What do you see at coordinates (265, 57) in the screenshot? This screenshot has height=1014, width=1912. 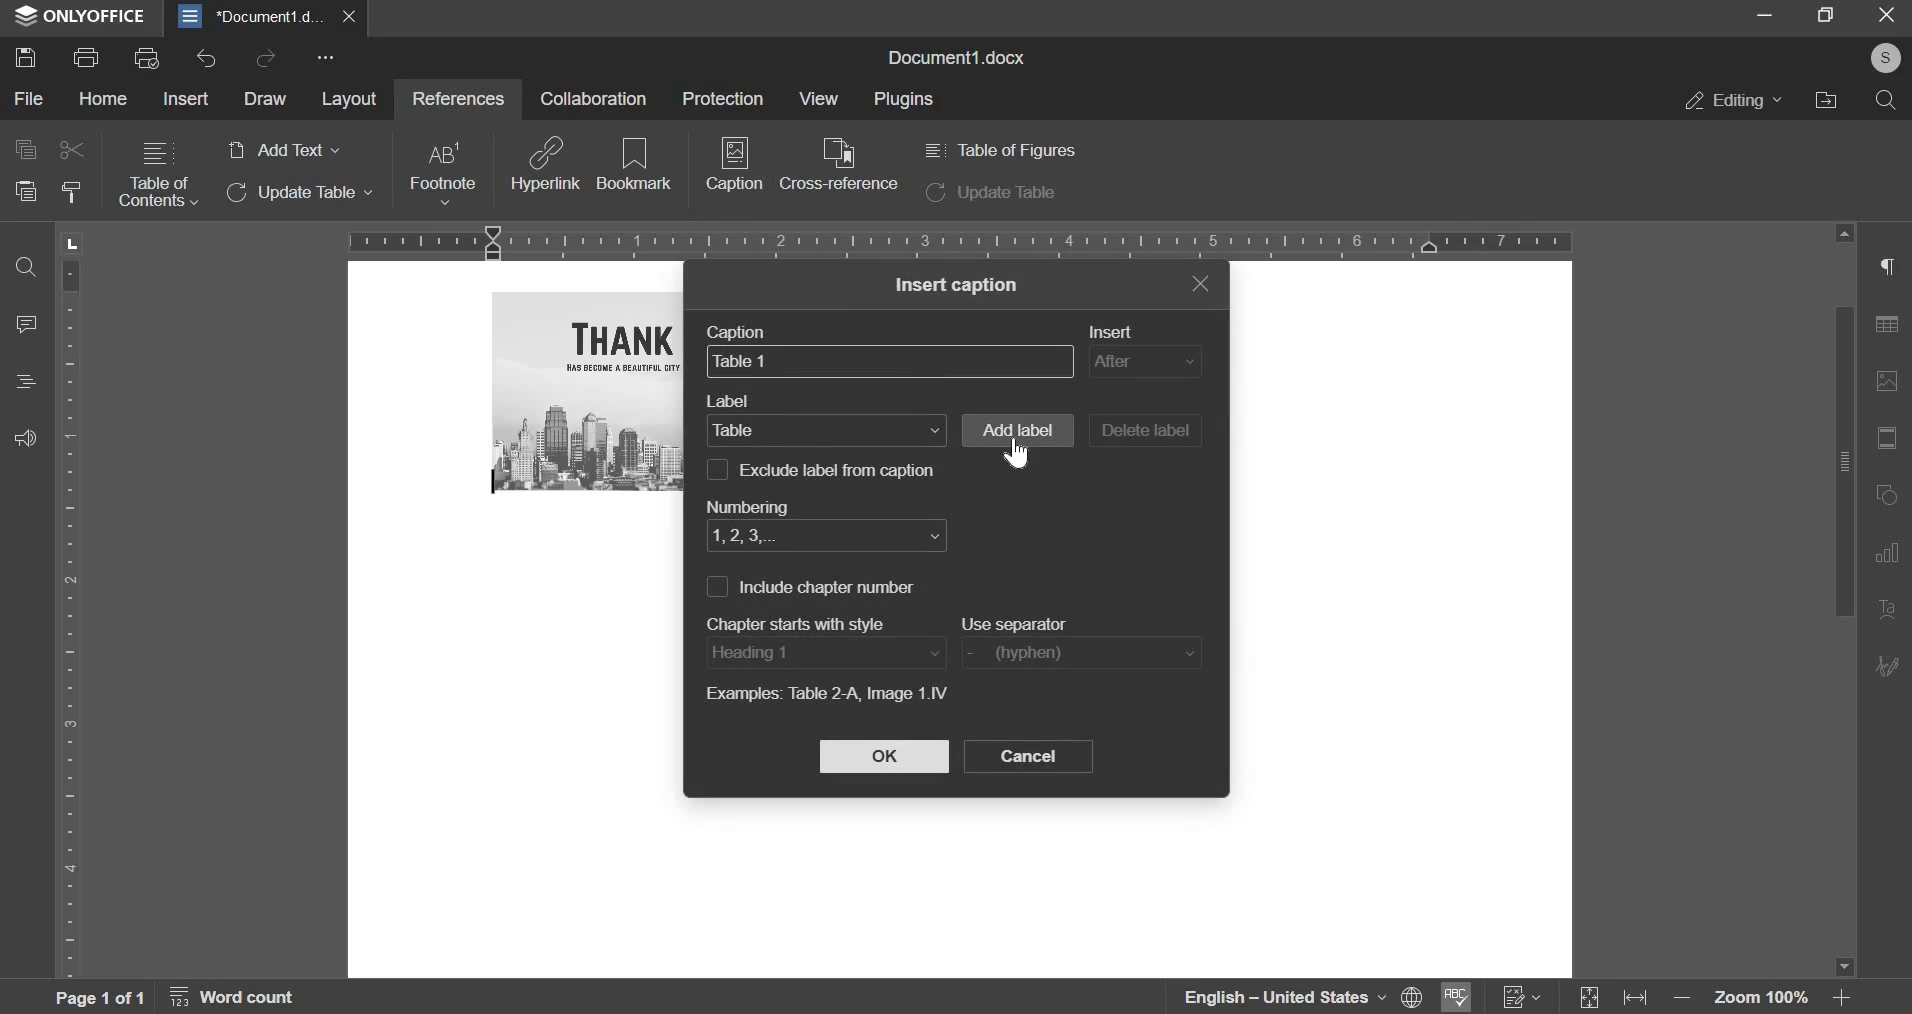 I see `redo` at bounding box center [265, 57].